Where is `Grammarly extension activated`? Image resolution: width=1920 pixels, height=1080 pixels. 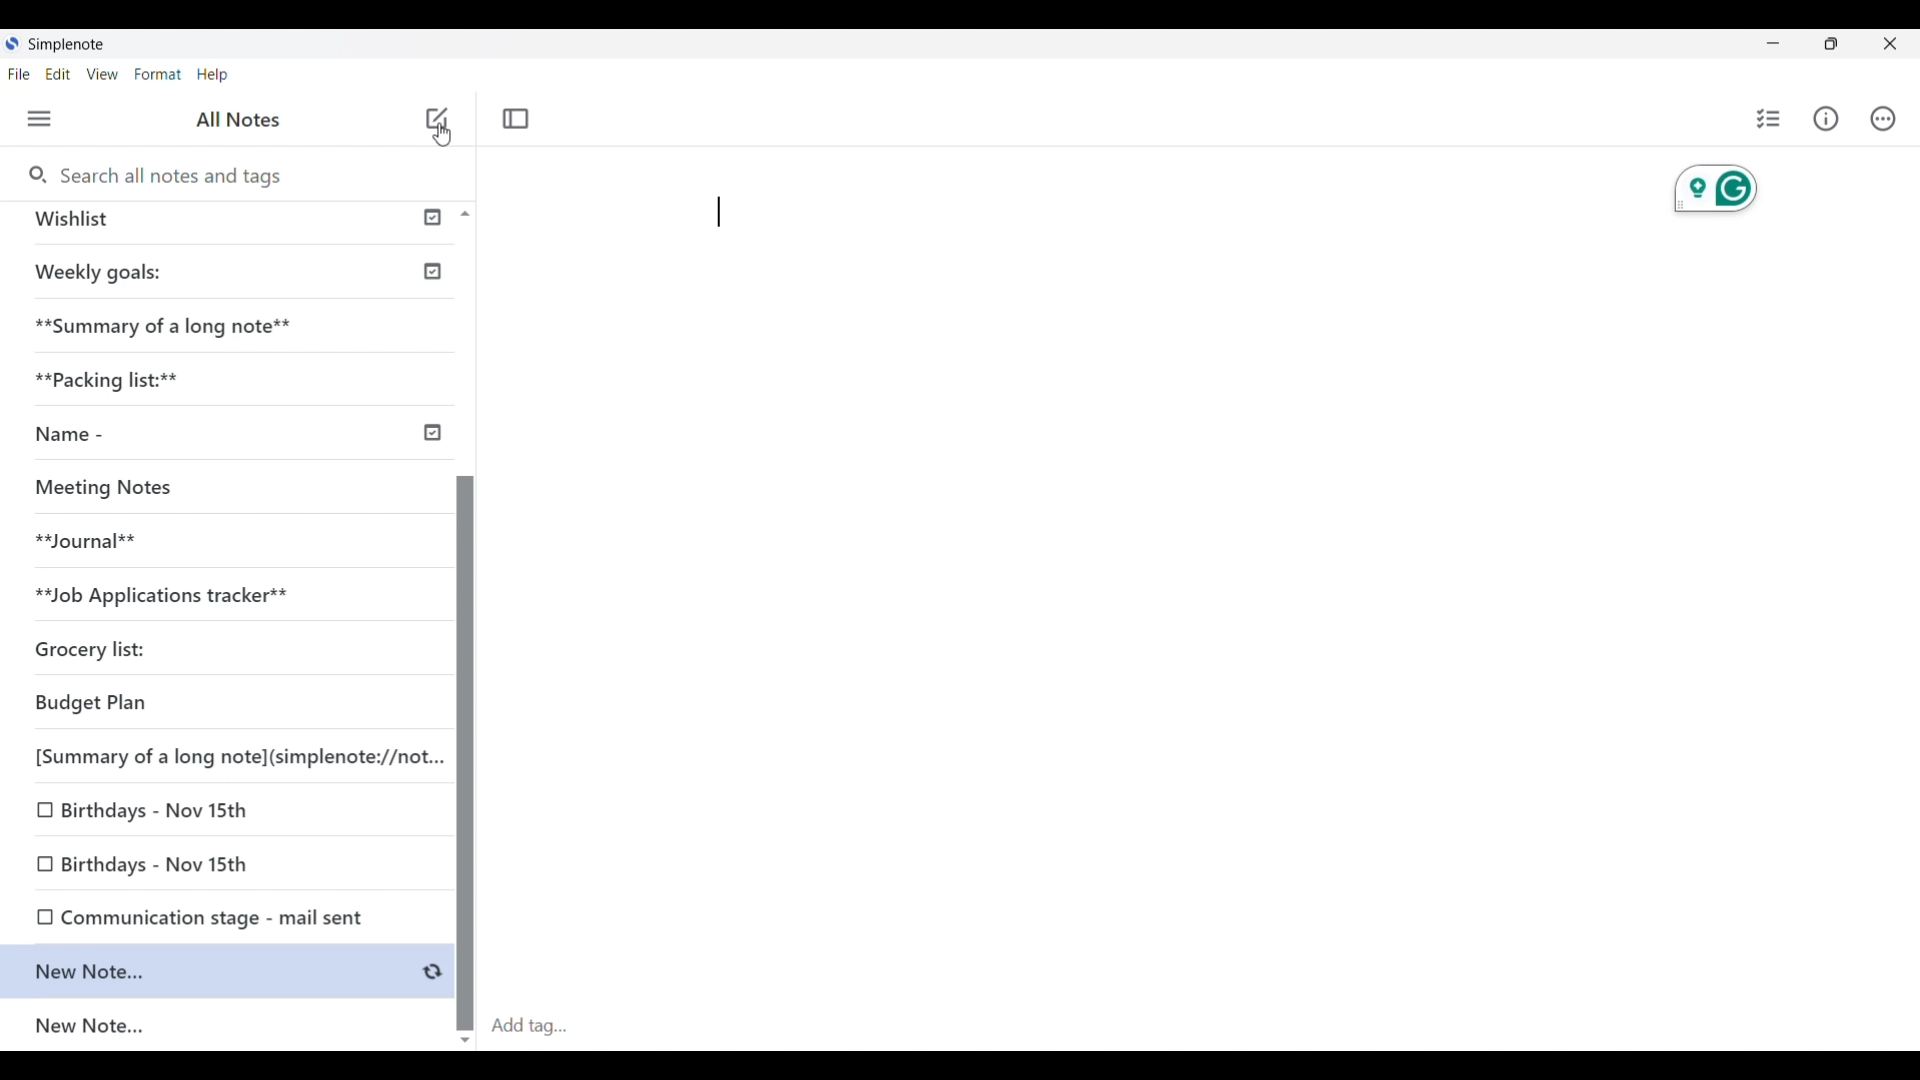
Grammarly extension activated is located at coordinates (1716, 189).